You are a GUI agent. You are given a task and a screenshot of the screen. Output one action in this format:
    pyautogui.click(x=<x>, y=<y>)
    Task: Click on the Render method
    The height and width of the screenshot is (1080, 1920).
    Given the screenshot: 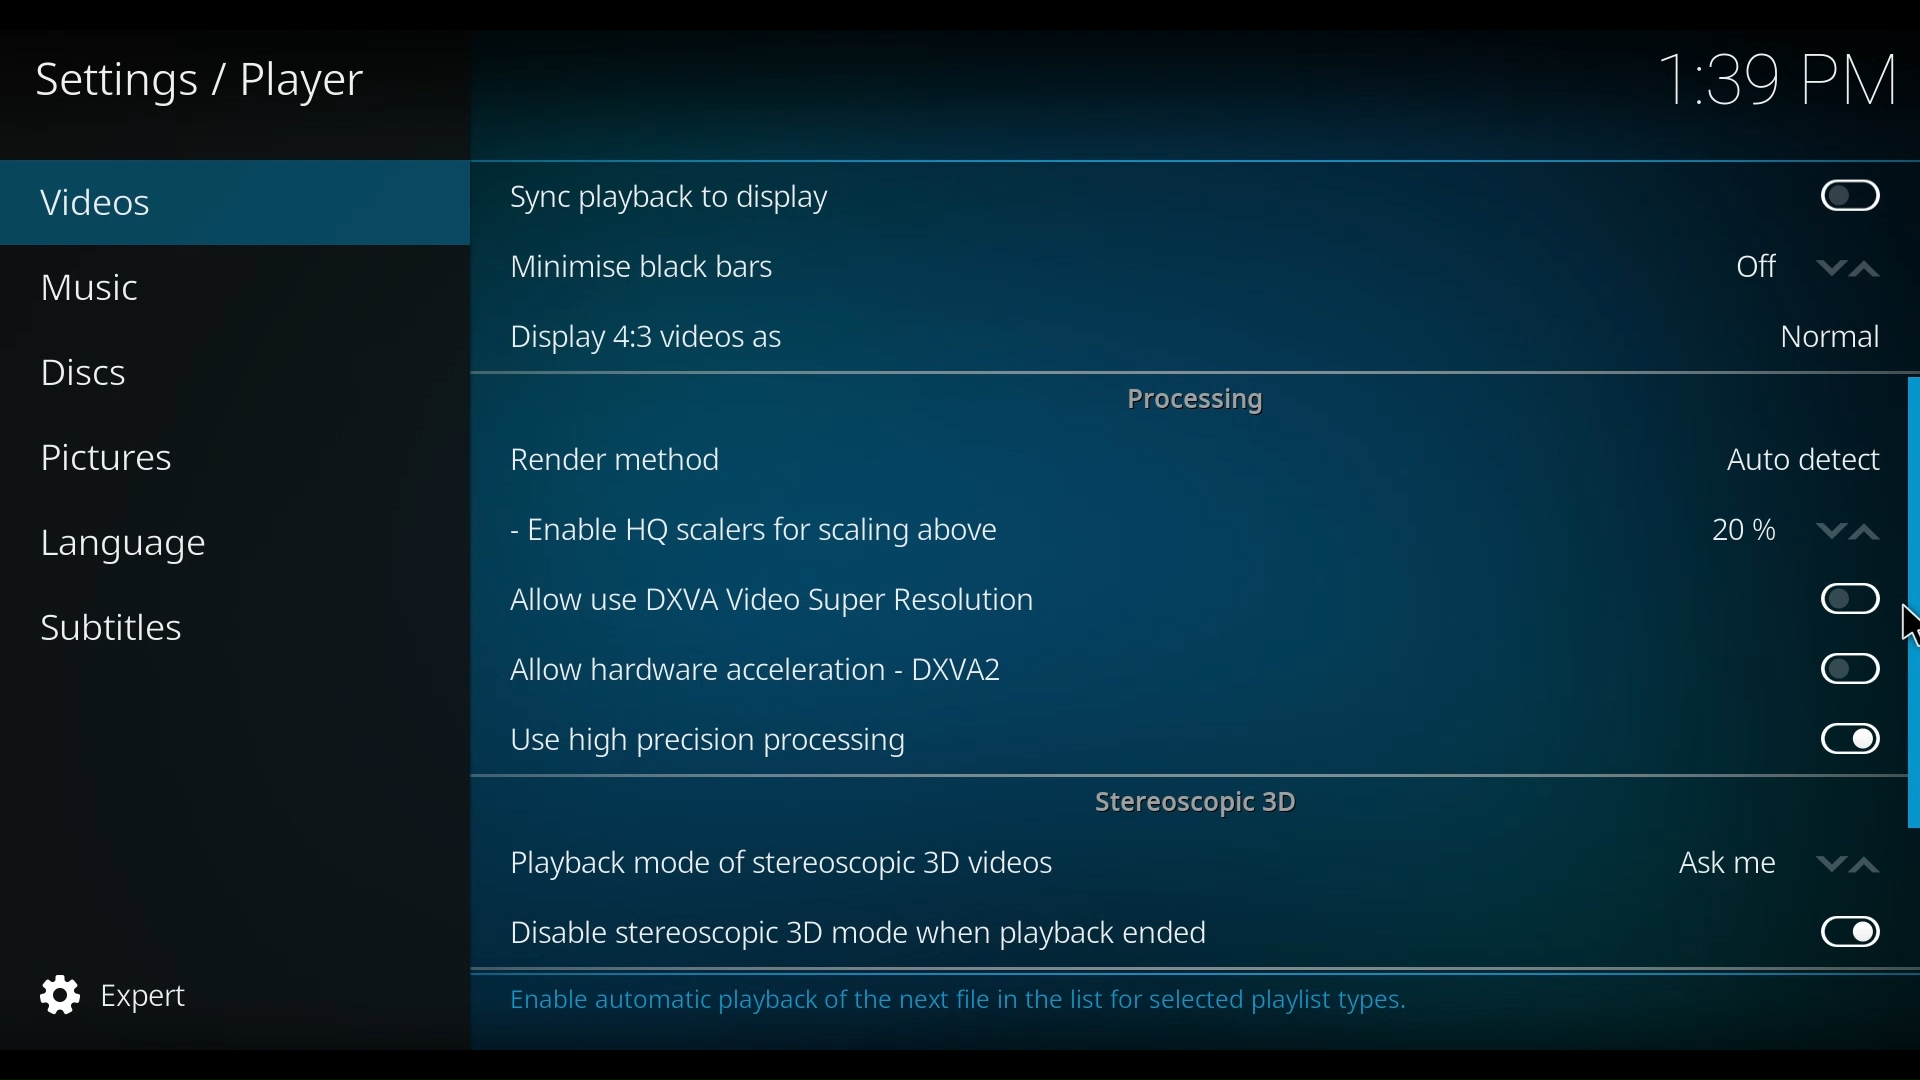 What is the action you would take?
    pyautogui.click(x=1094, y=464)
    